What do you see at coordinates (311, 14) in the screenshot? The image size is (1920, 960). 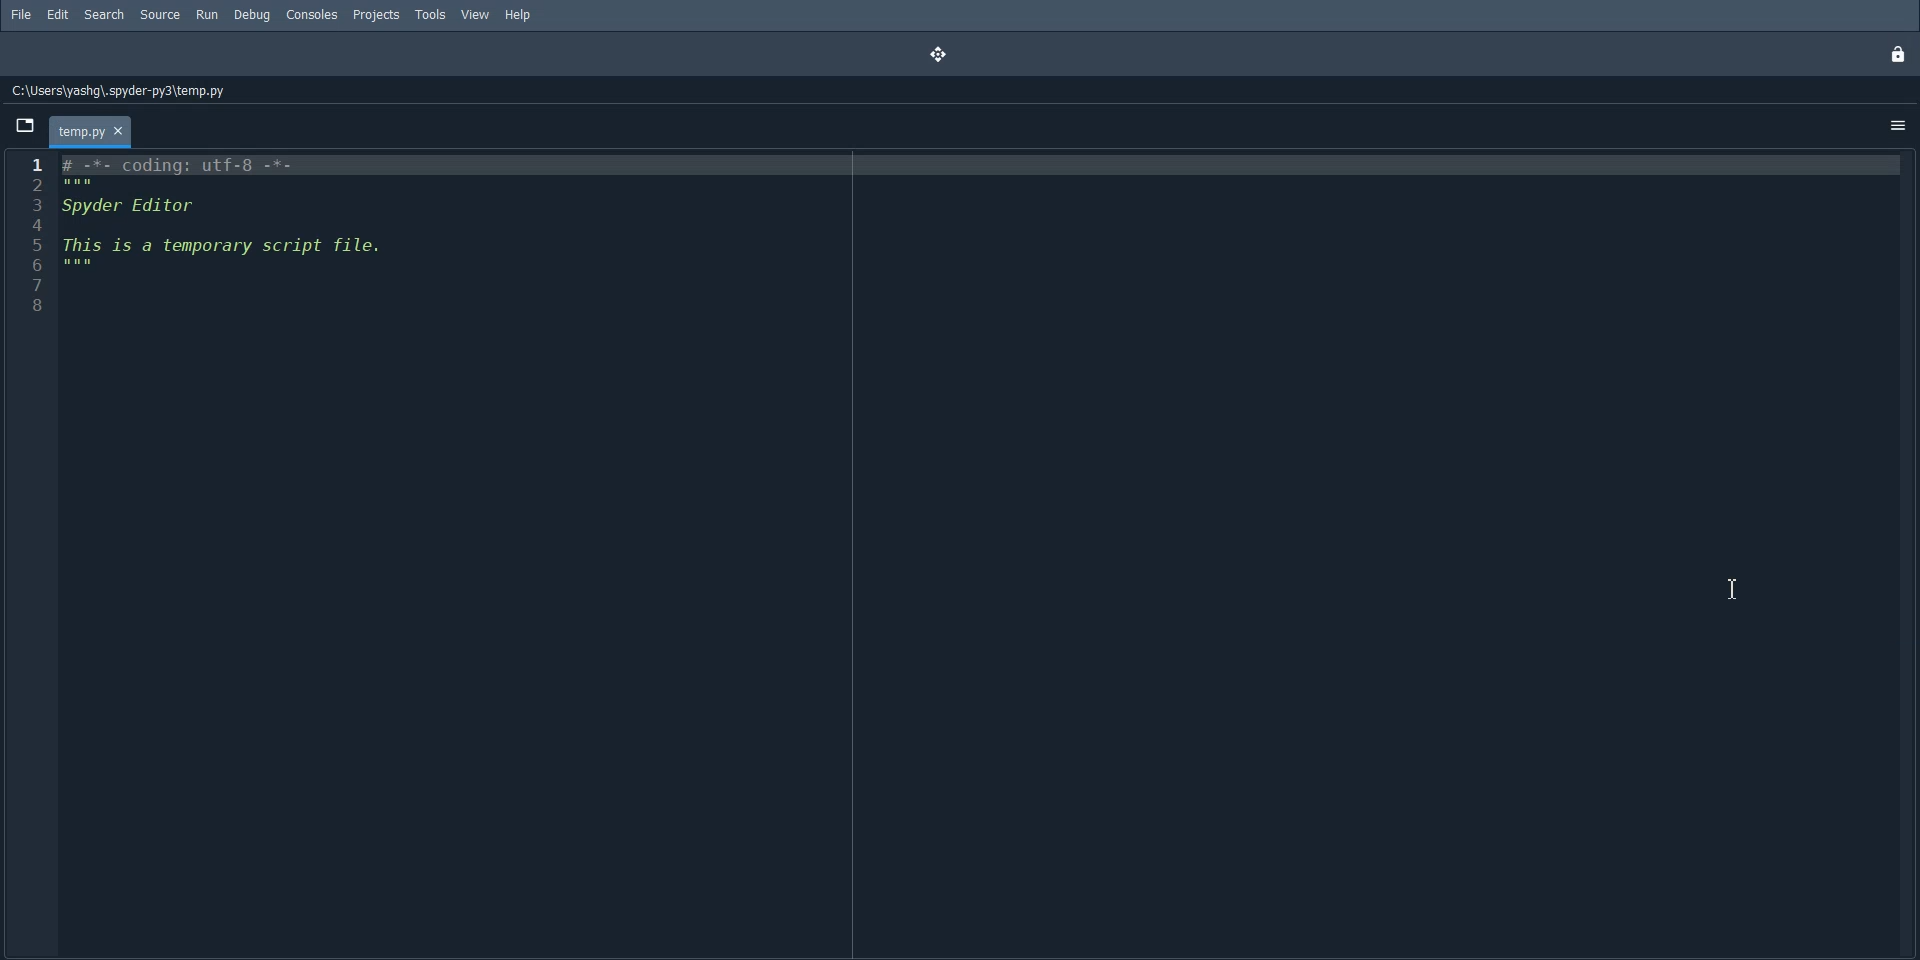 I see `Consoles` at bounding box center [311, 14].